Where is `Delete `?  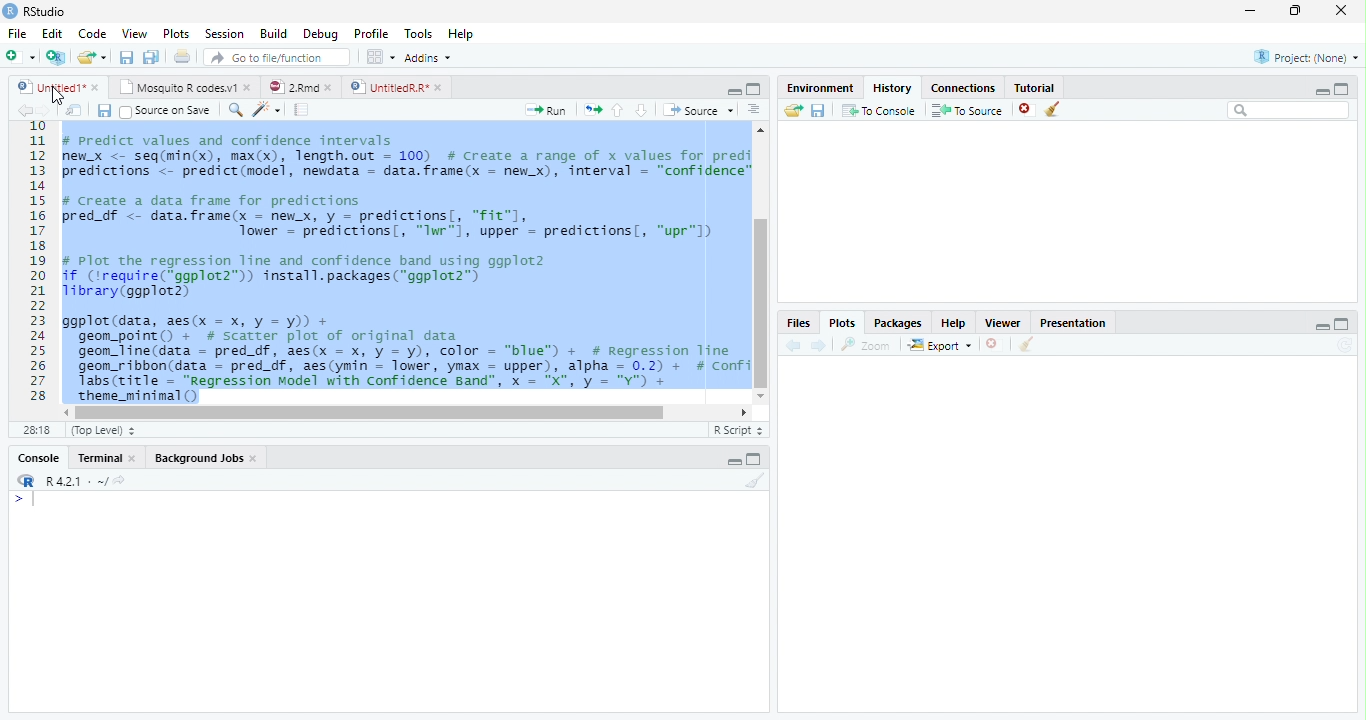
Delete  is located at coordinates (994, 345).